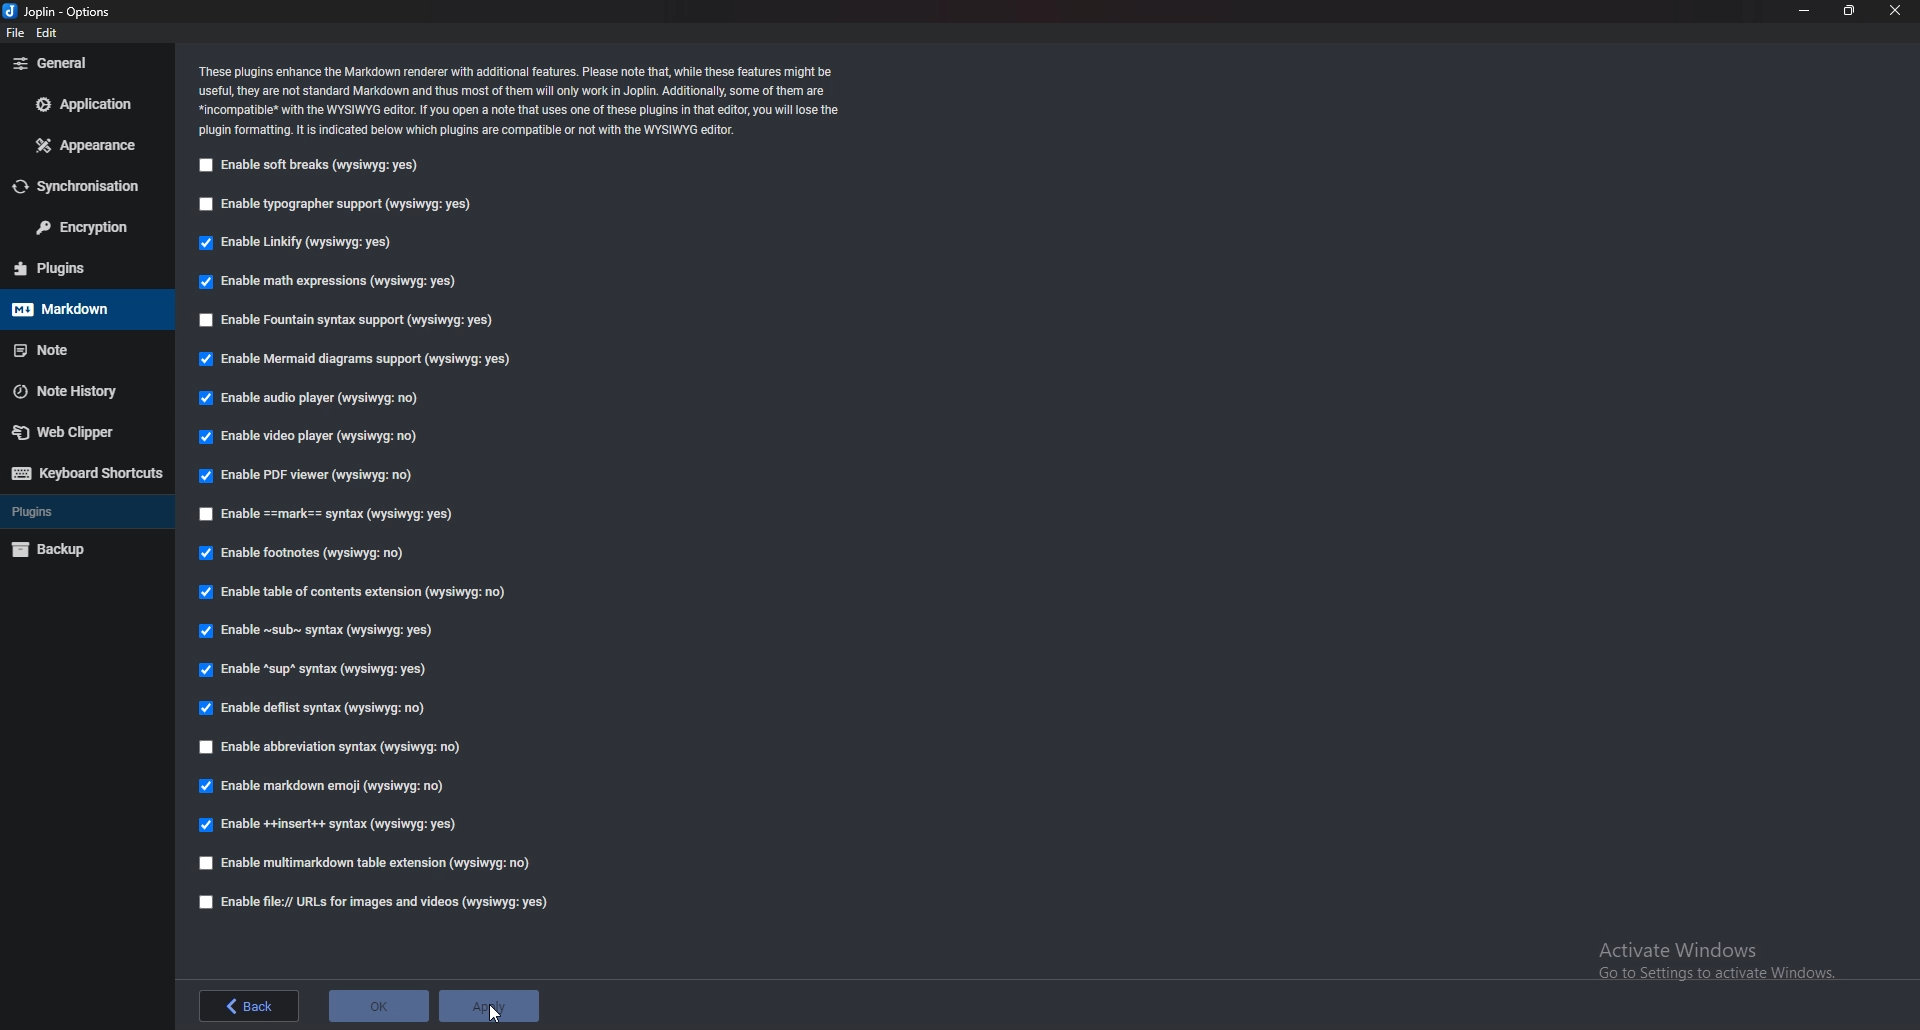 The width and height of the screenshot is (1920, 1030). What do you see at coordinates (82, 390) in the screenshot?
I see `Note history` at bounding box center [82, 390].